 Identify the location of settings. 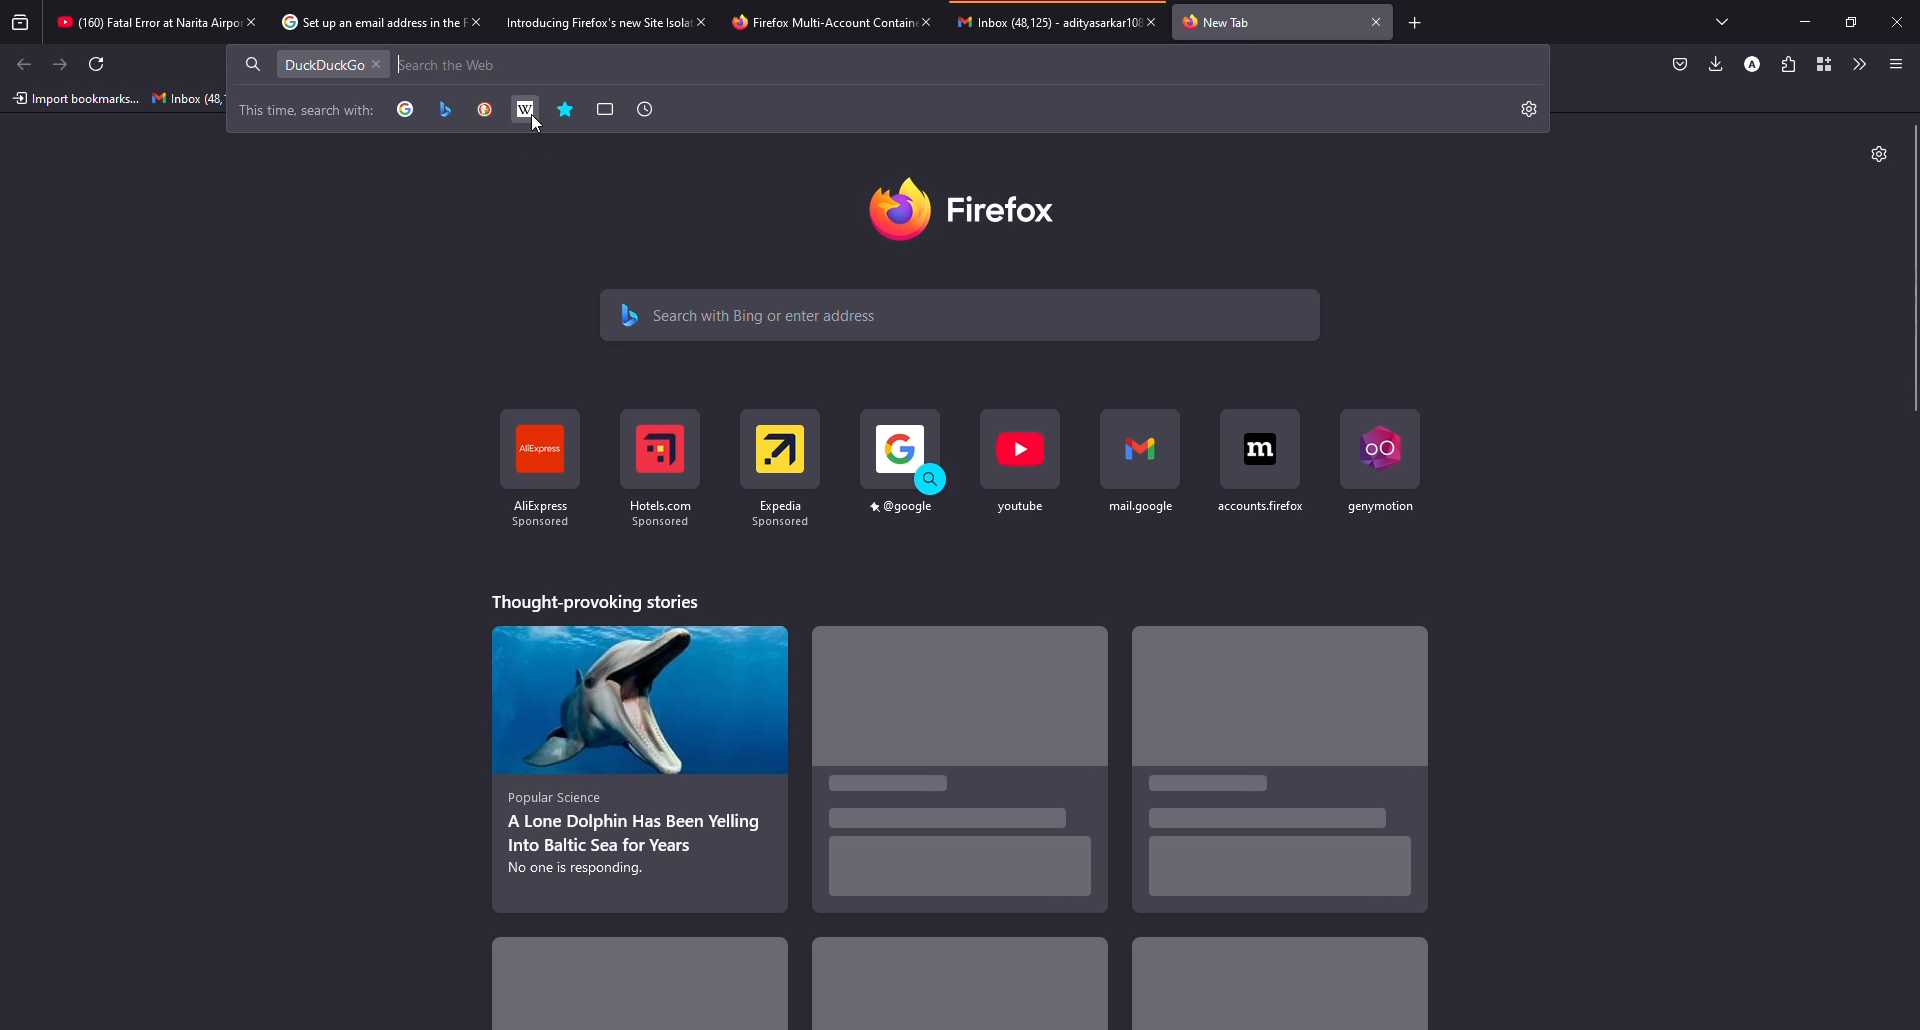
(1530, 111).